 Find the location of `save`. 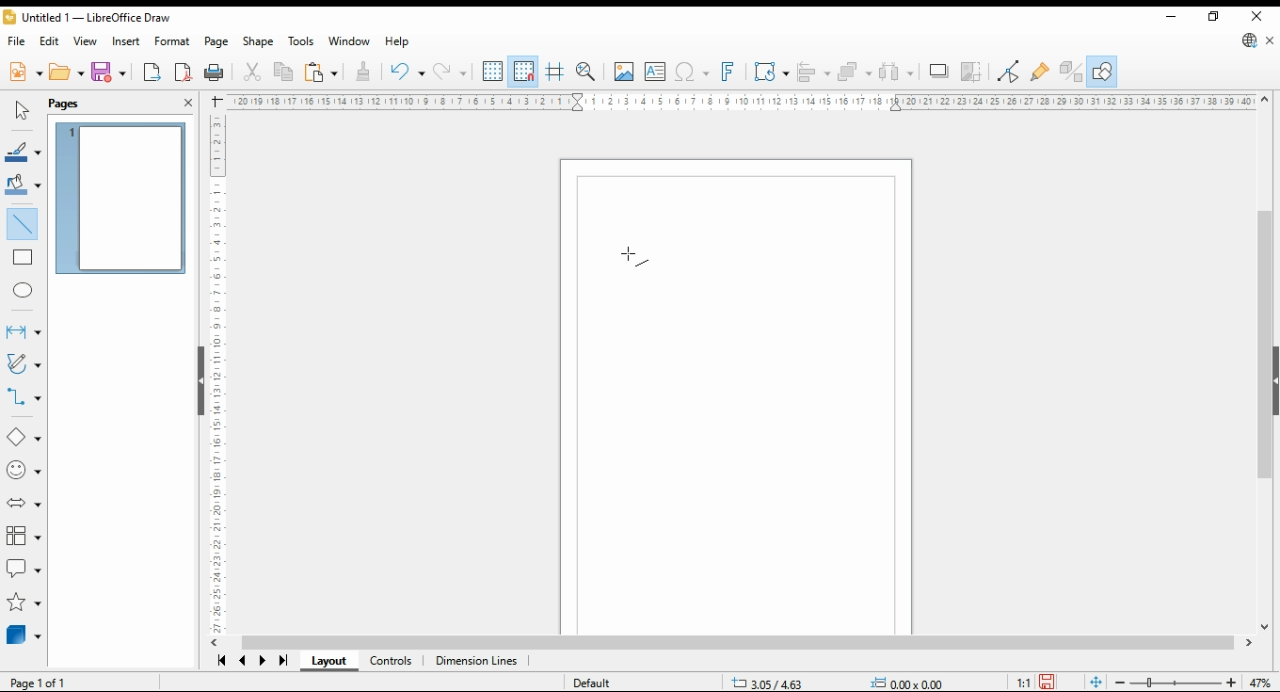

save is located at coordinates (109, 71).